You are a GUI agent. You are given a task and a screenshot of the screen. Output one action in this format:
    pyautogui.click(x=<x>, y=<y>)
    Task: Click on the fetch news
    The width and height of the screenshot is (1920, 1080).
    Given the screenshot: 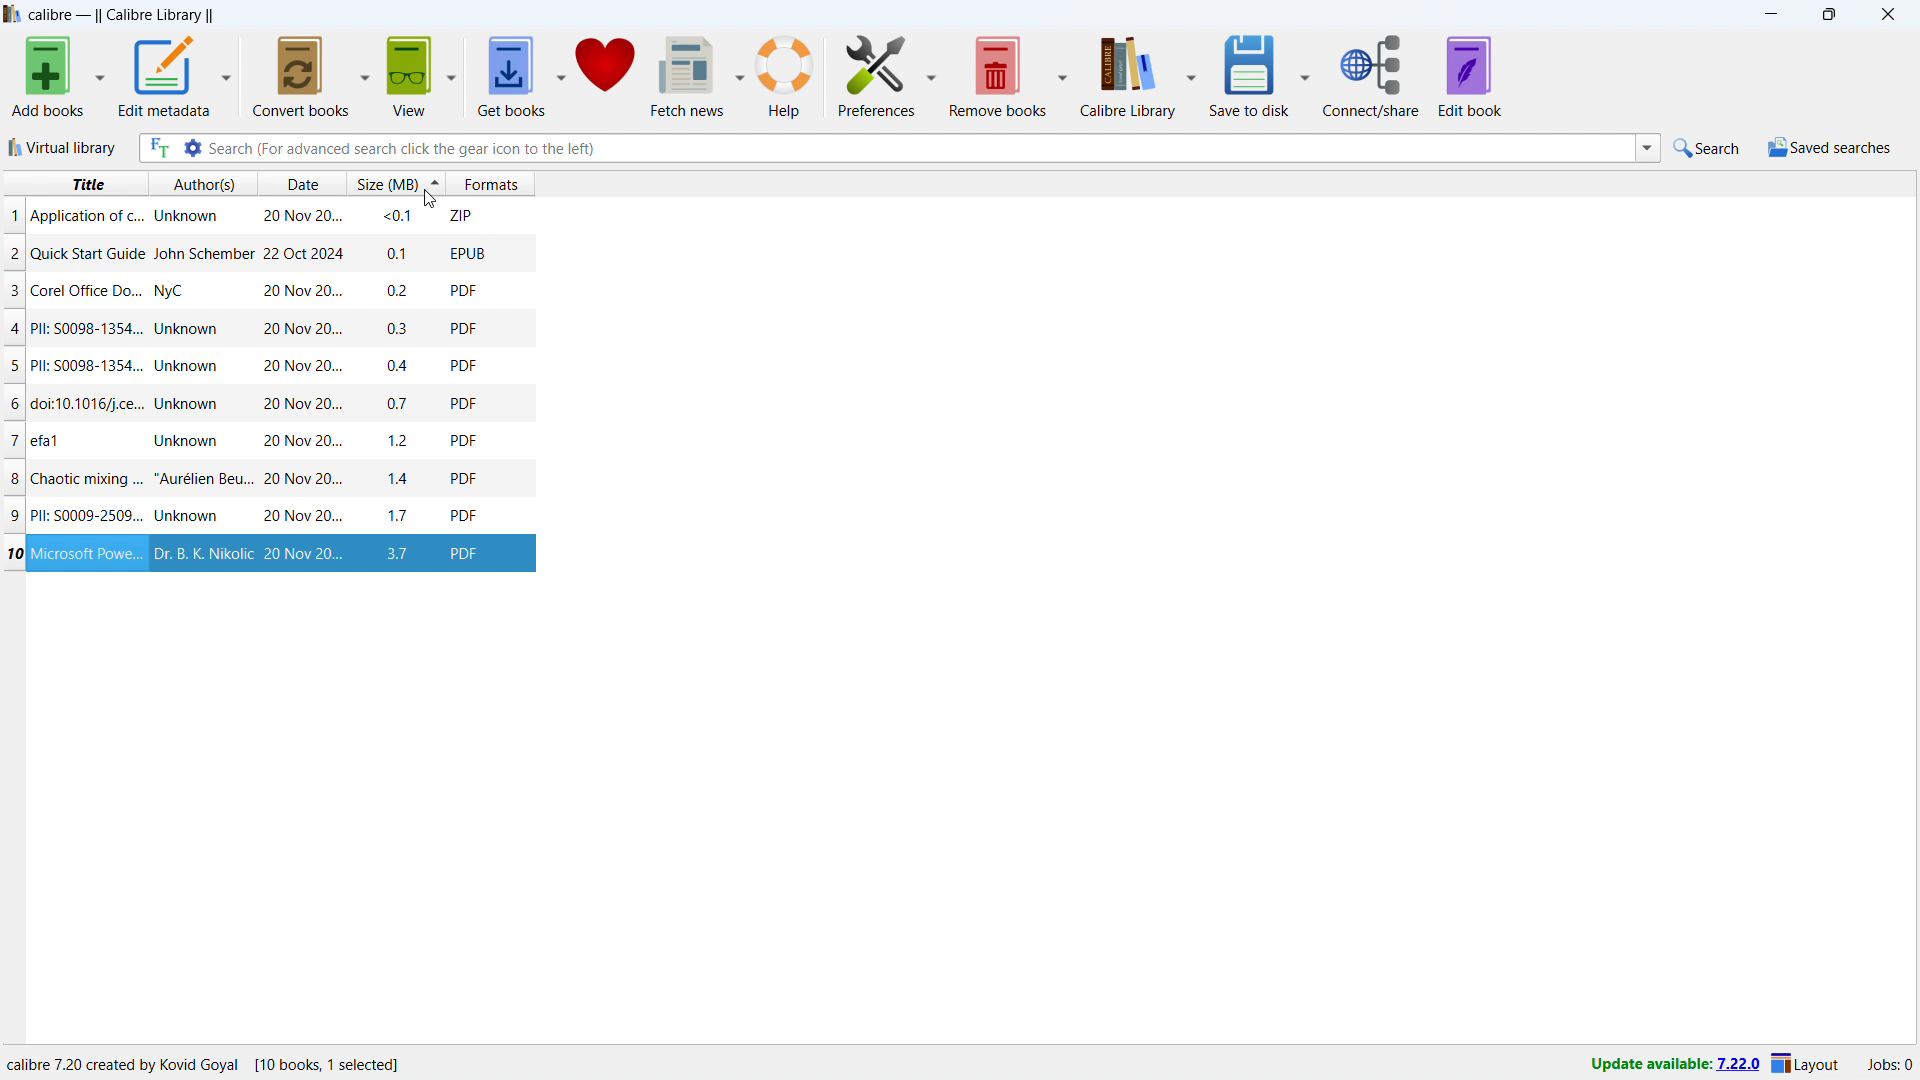 What is the action you would take?
    pyautogui.click(x=689, y=76)
    